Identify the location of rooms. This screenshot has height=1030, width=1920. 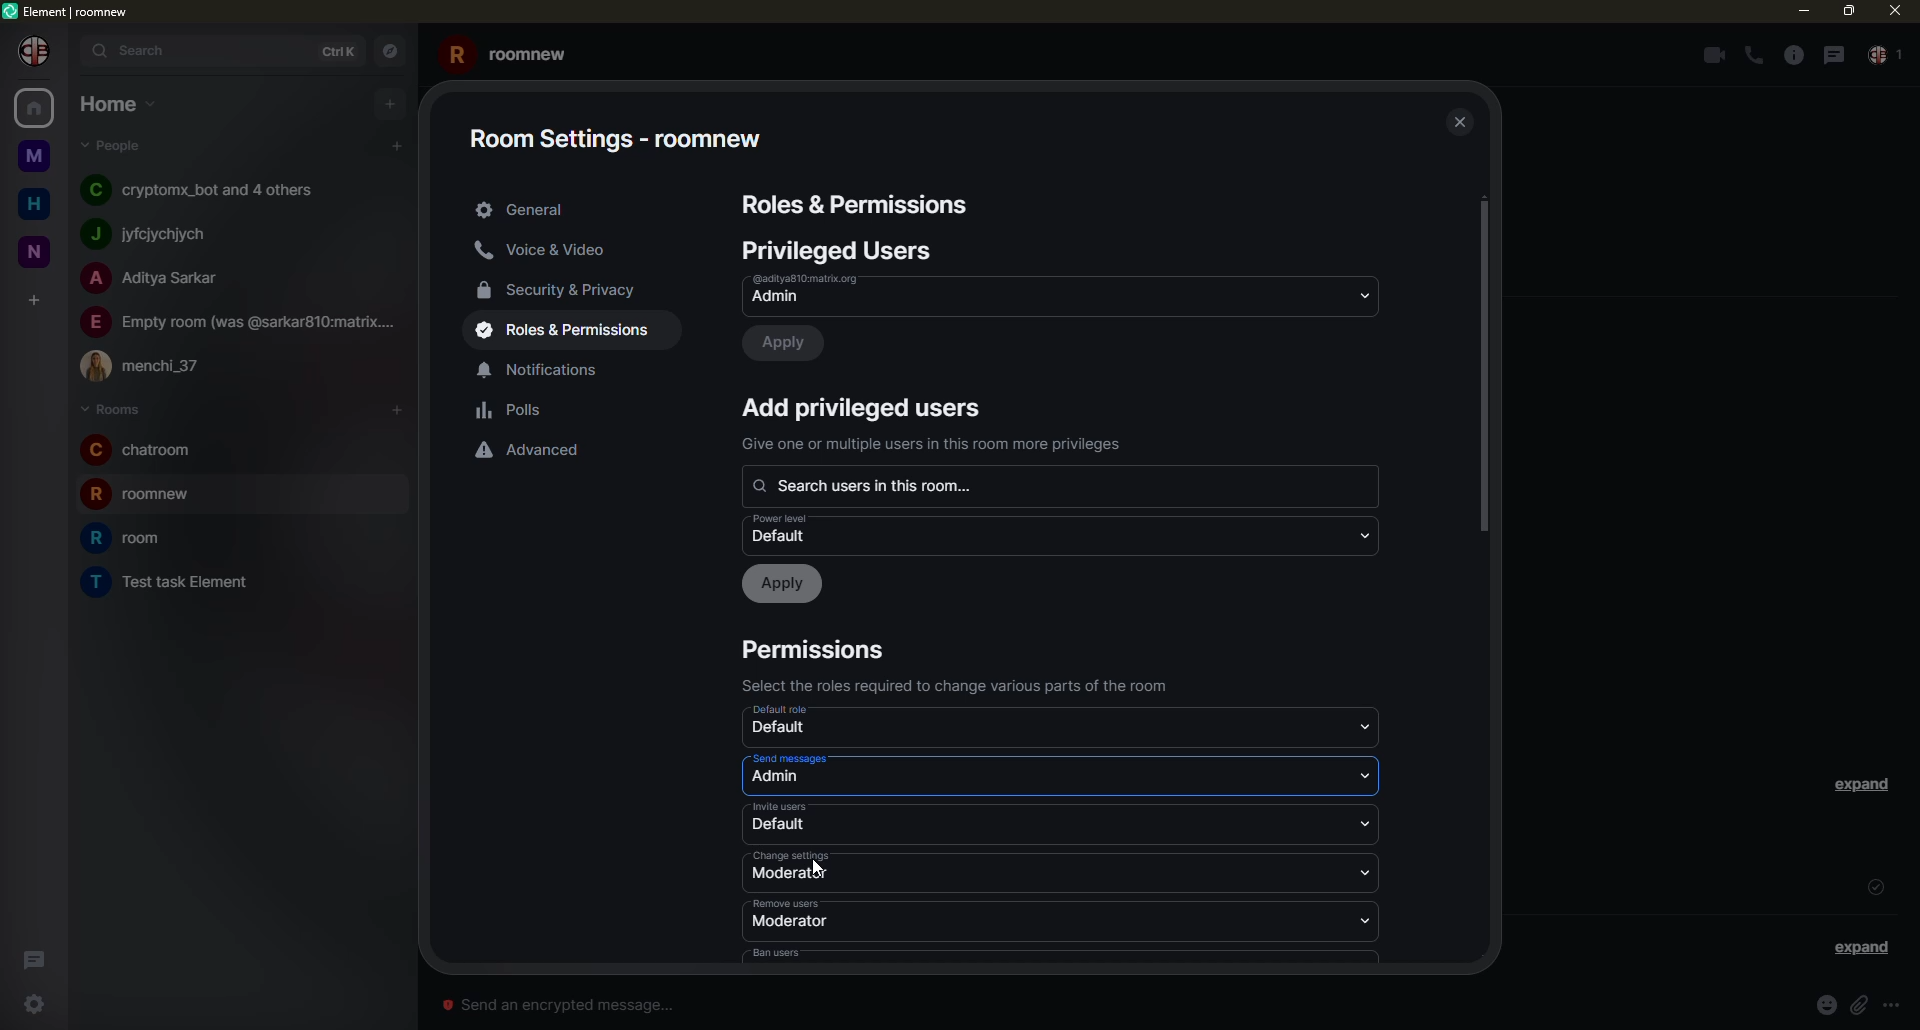
(111, 408).